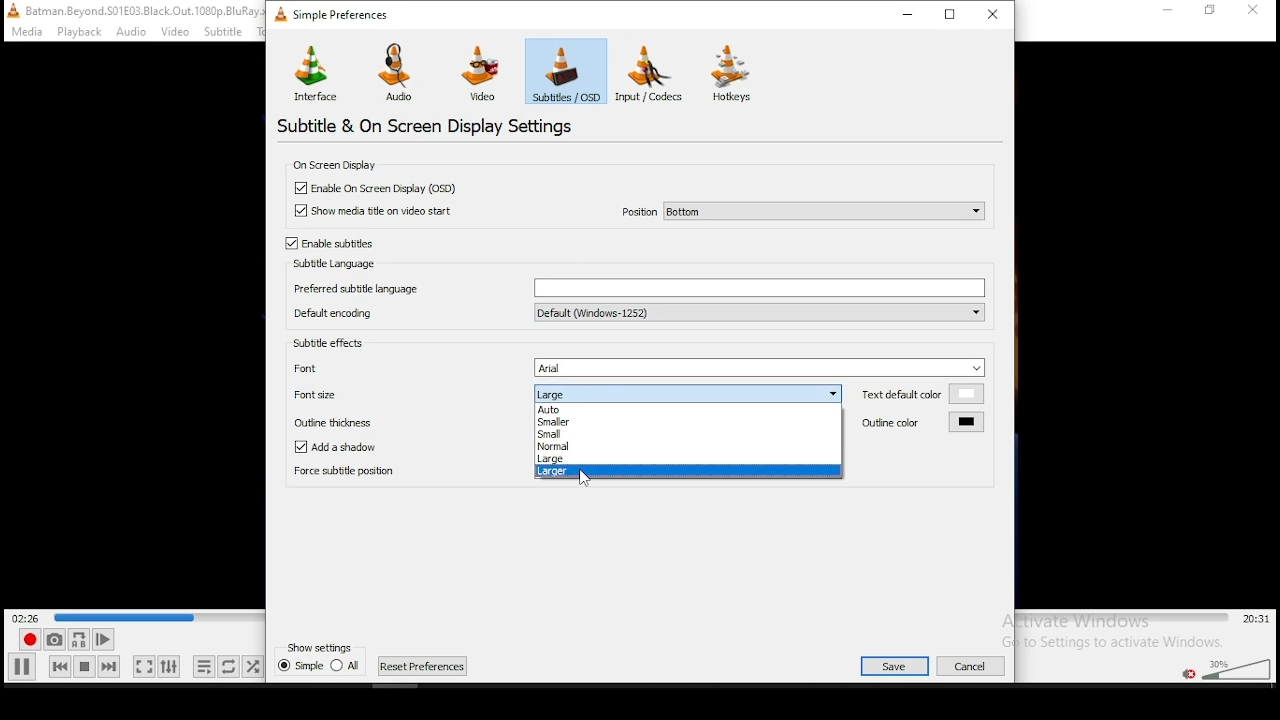 This screenshot has height=720, width=1280. What do you see at coordinates (81, 32) in the screenshot?
I see `playback` at bounding box center [81, 32].